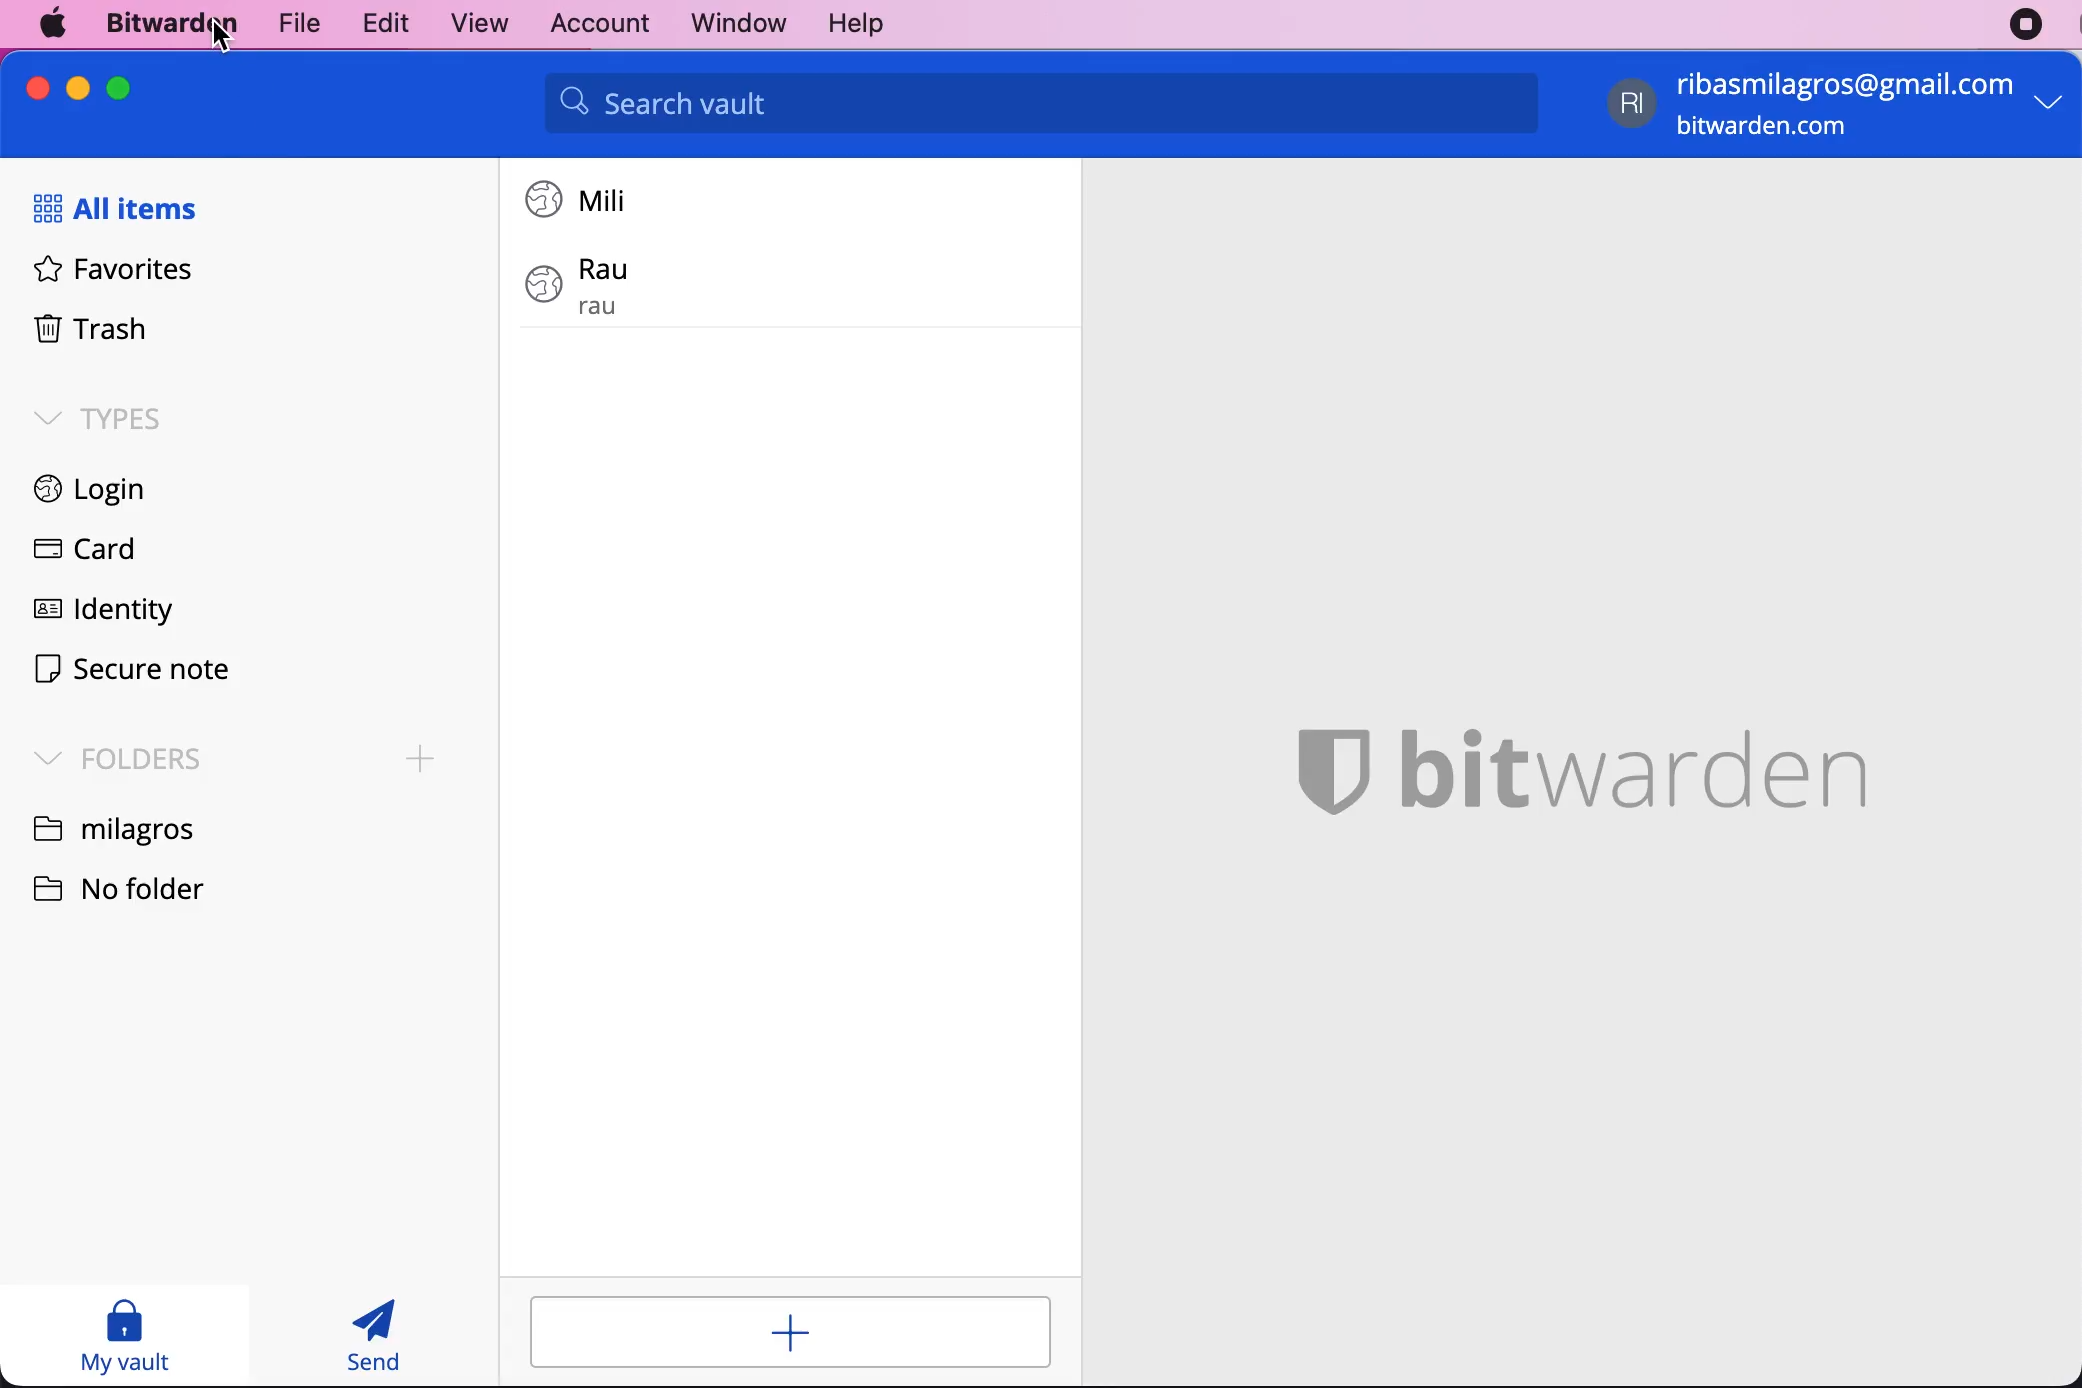 The width and height of the screenshot is (2082, 1388). Describe the element at coordinates (78, 492) in the screenshot. I see `login` at that location.